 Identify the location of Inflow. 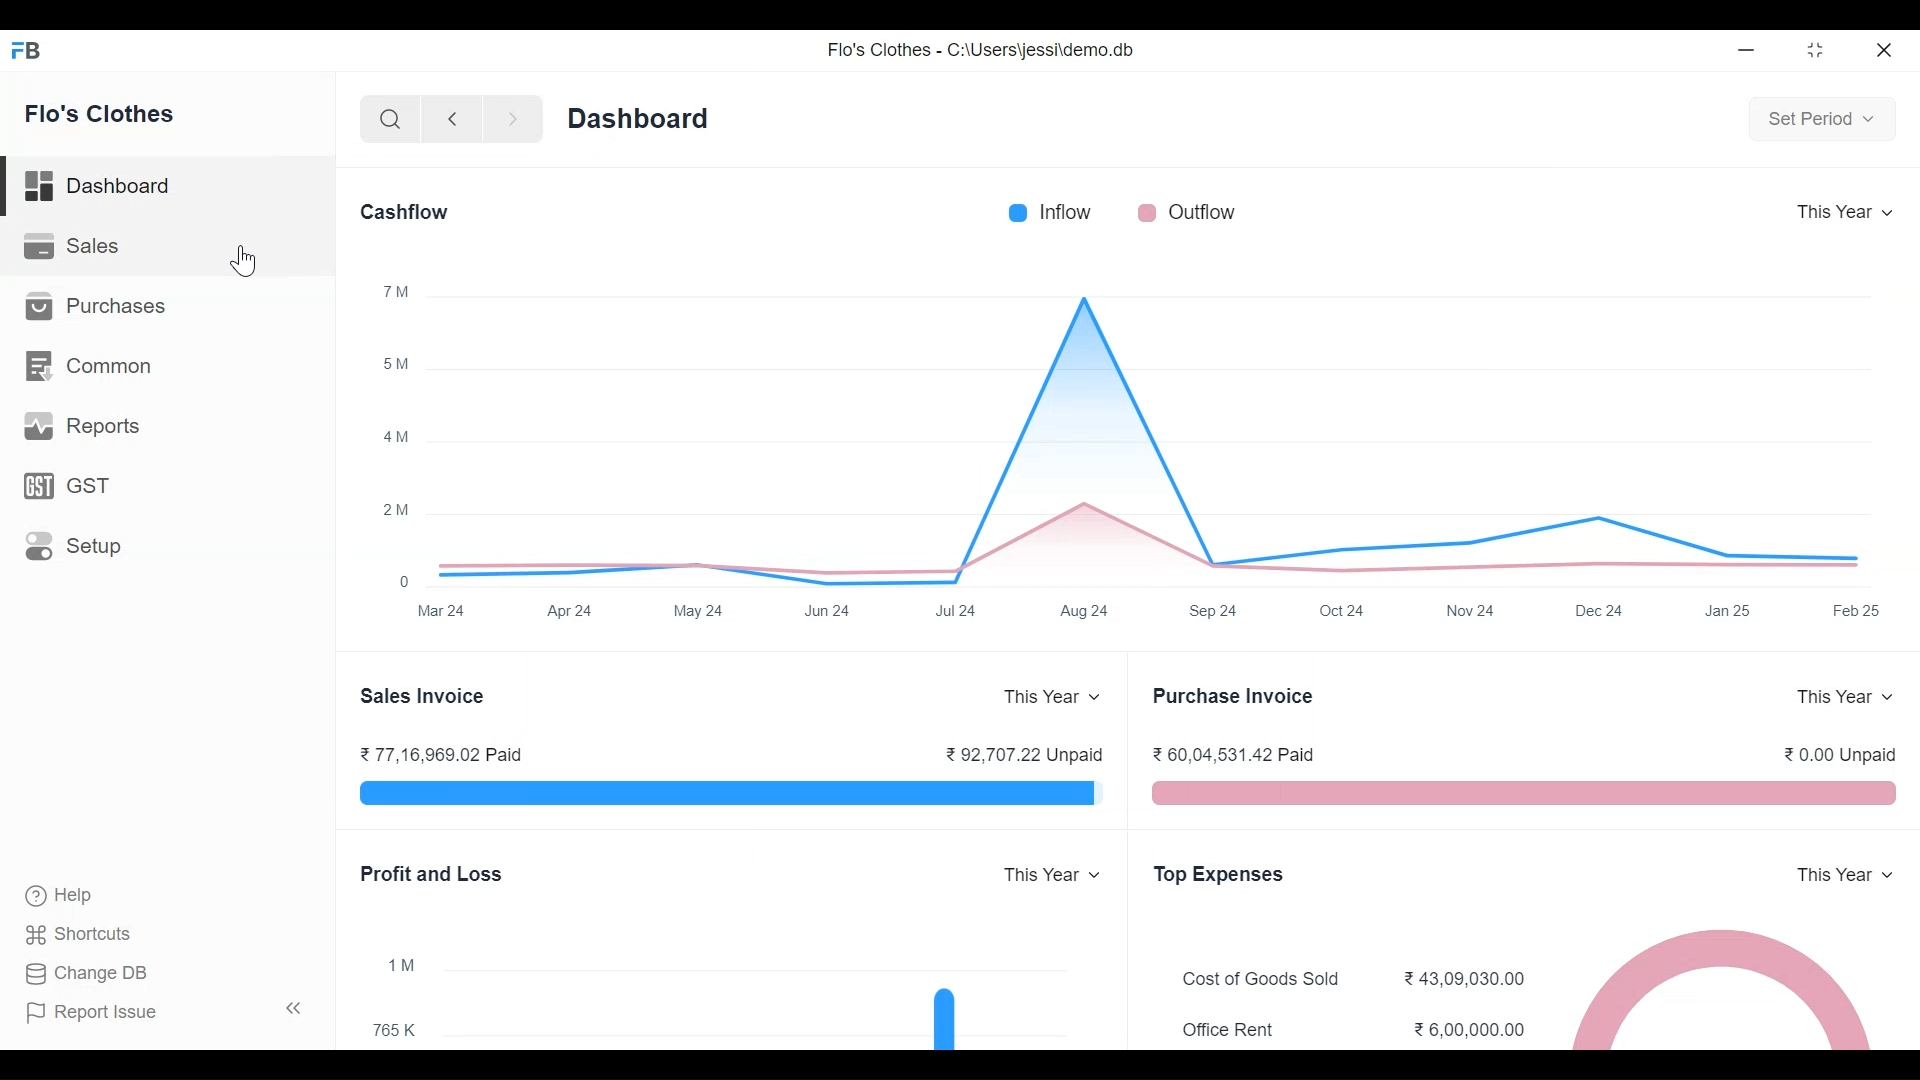
(1065, 213).